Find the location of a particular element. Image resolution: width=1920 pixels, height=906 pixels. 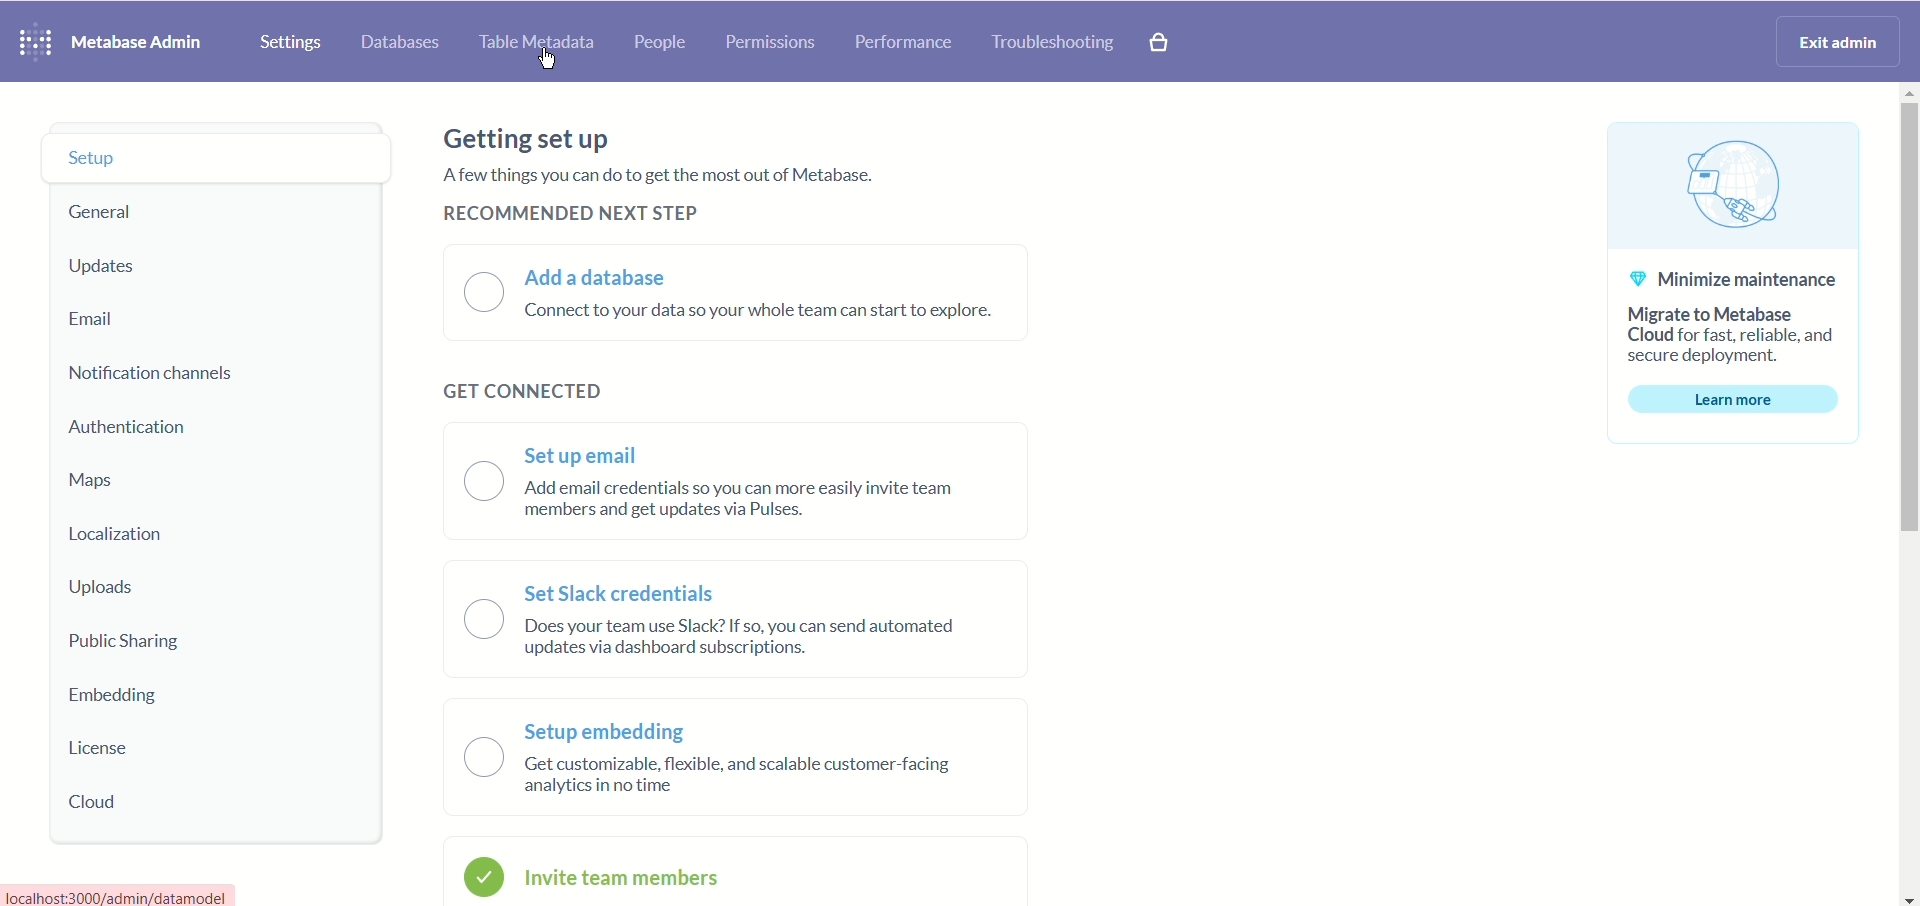

Setup embedding
| Get customizable, flexible, and scalable customer-facing
analytics in no time is located at coordinates (731, 757).